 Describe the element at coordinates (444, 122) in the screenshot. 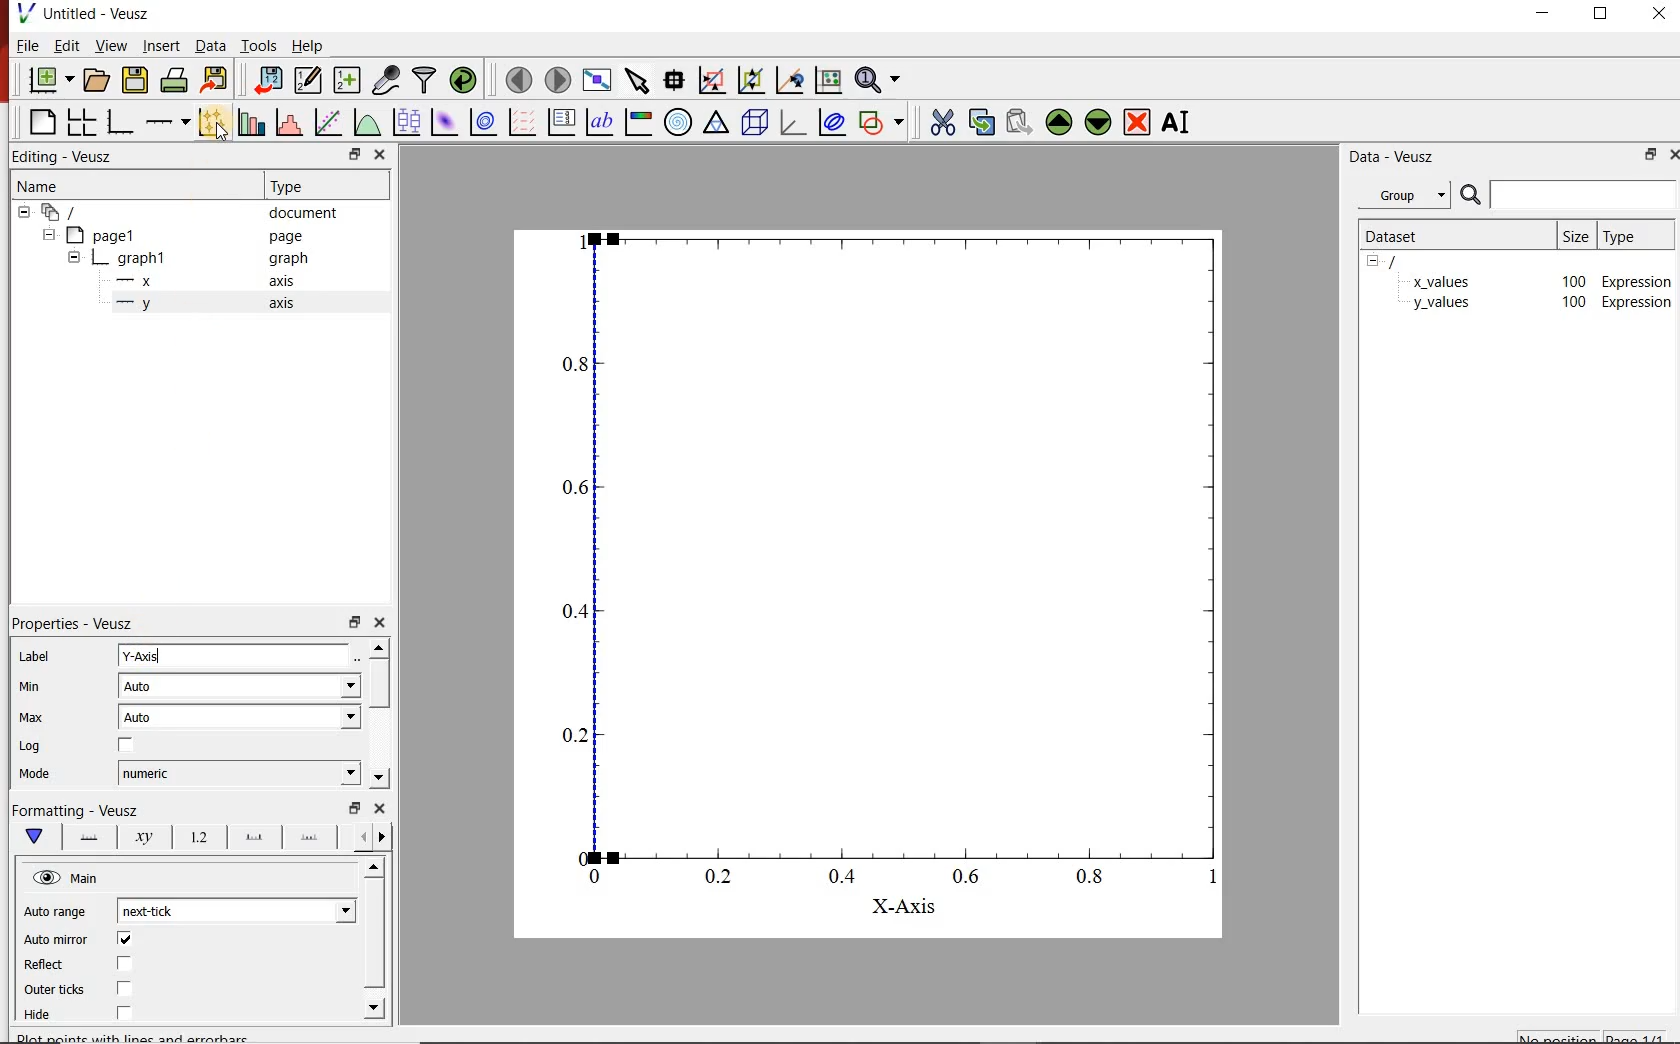

I see `plot 2d dataset as an image` at that location.